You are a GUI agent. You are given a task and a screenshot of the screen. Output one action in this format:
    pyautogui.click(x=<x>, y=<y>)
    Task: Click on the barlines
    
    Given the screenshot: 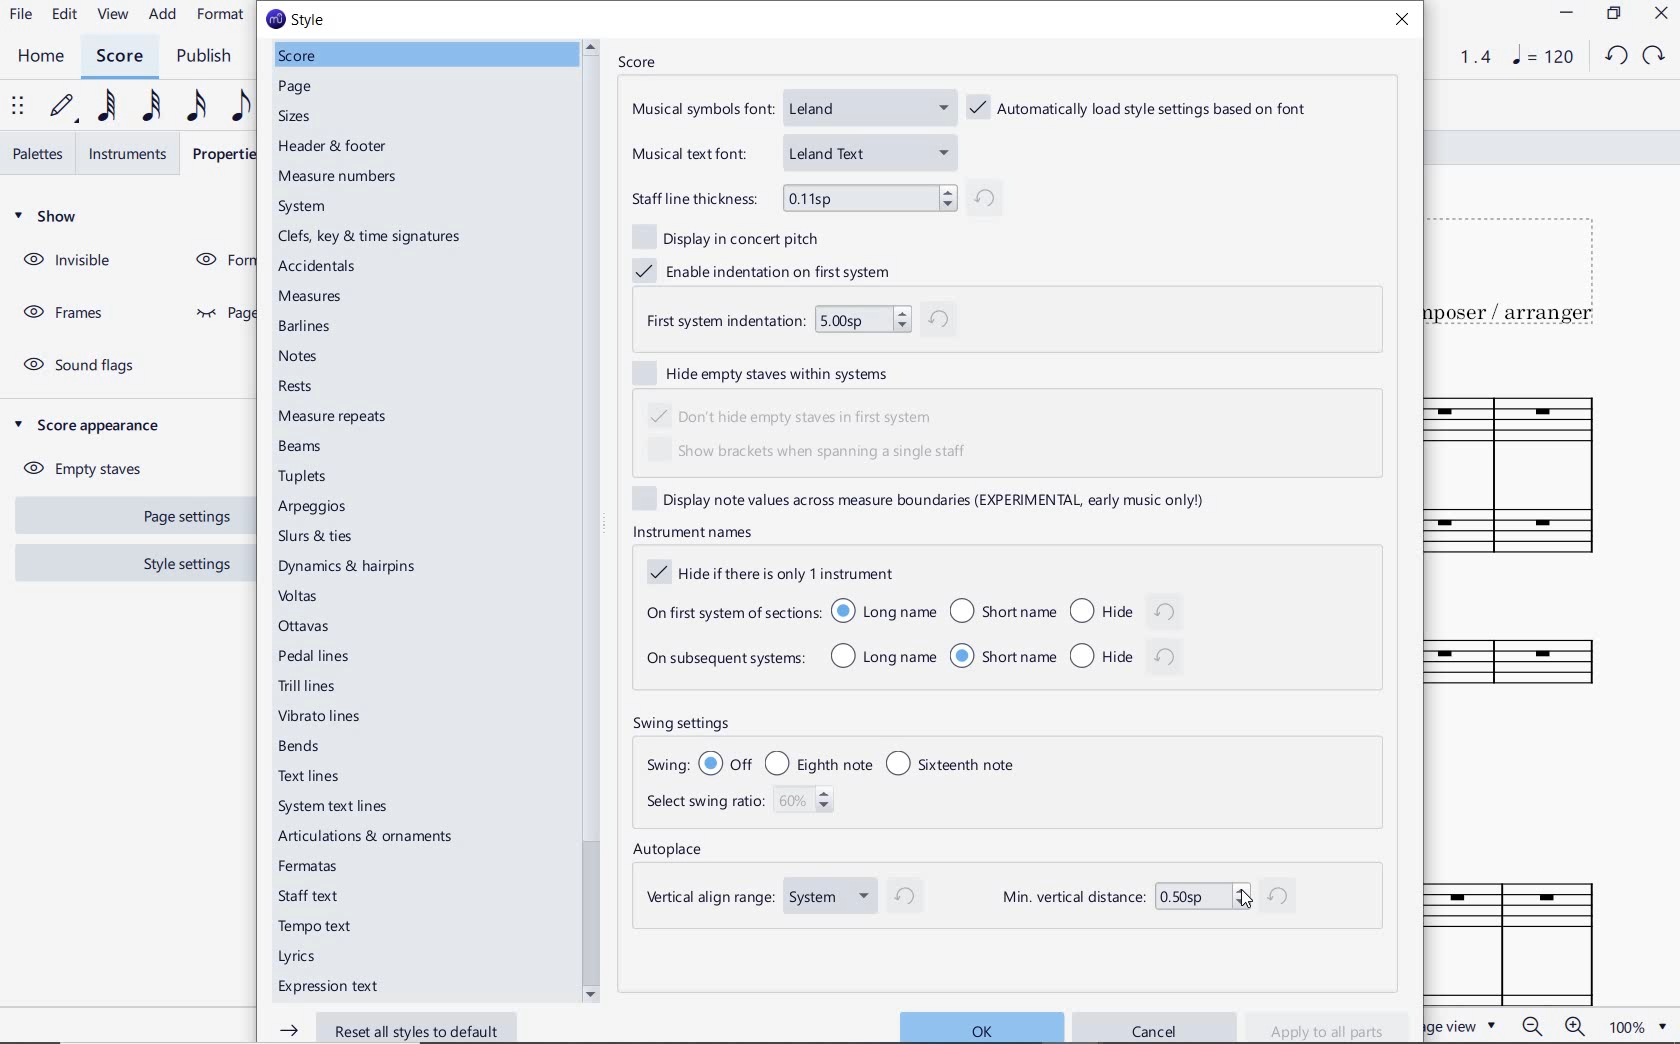 What is the action you would take?
    pyautogui.click(x=308, y=326)
    